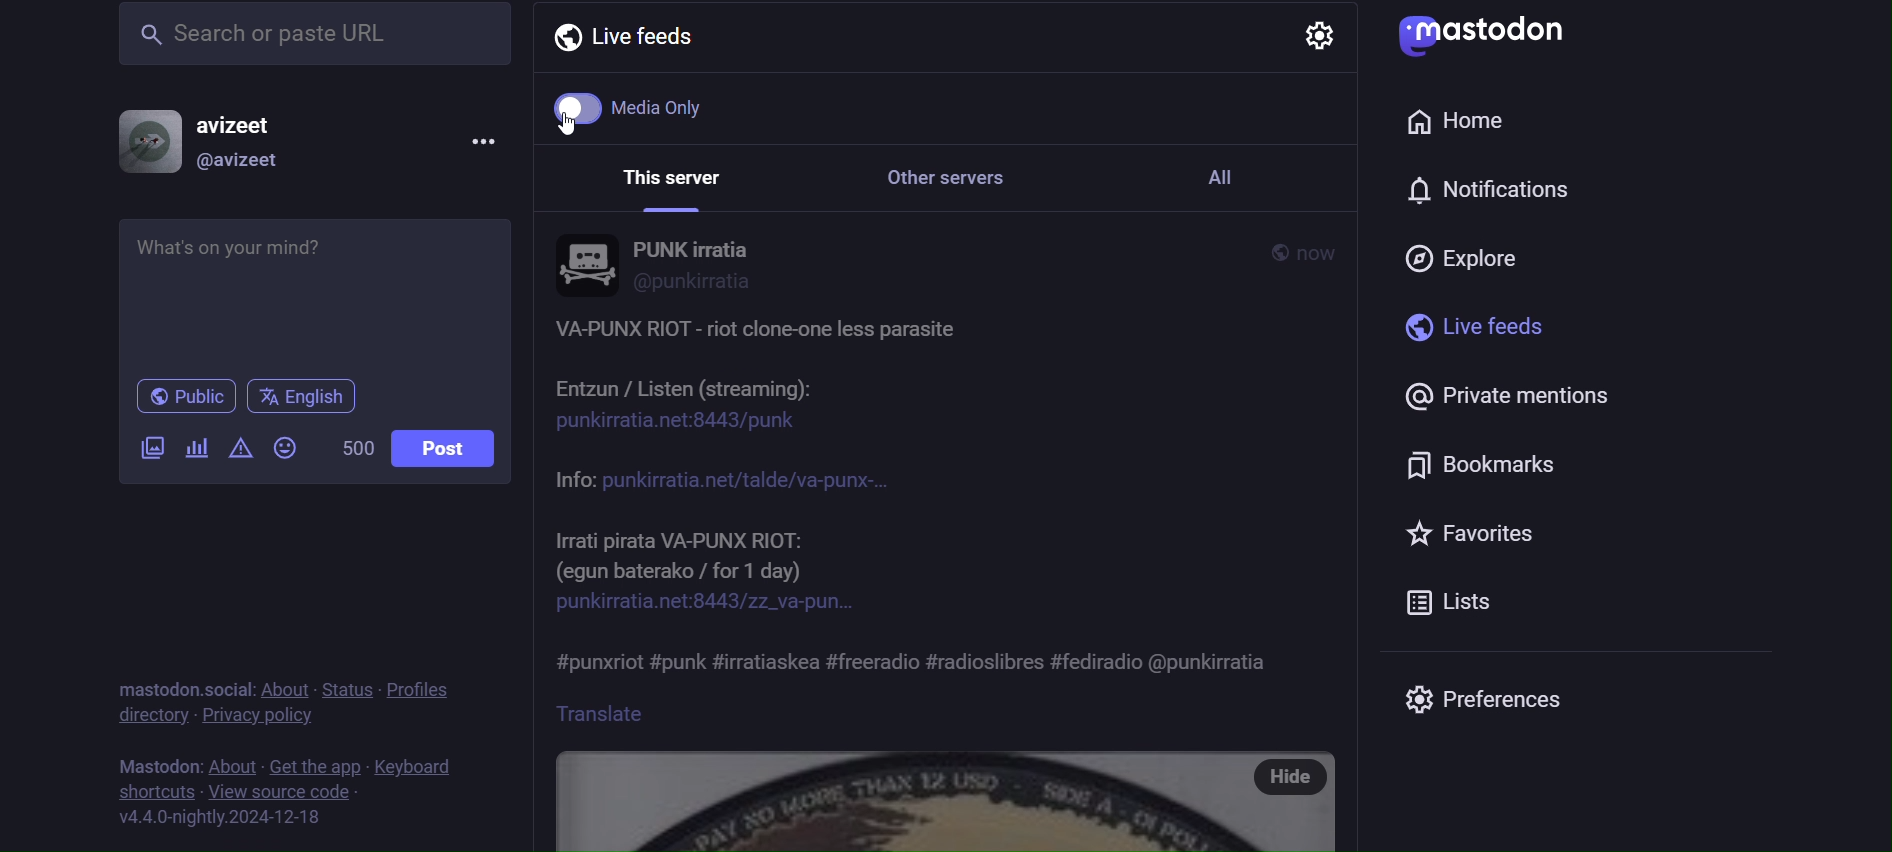 This screenshot has height=852, width=1892. Describe the element at coordinates (942, 501) in the screenshot. I see `VA-PUNX RIOT - riot clone-one less parasiteEntzun / Listen (streaming):punkirratia.net:8443/punkInfo: punkirratia.net/talde/va-punx-...Irrati pirata VA-PUNX RIOT:(egun baterako / for 1 day)punkirratia.net:8443/zz_va-pun...#punxriot #punk #irratiaskea #freeradio #radioslibres #fediradio @punkirratia` at that location.